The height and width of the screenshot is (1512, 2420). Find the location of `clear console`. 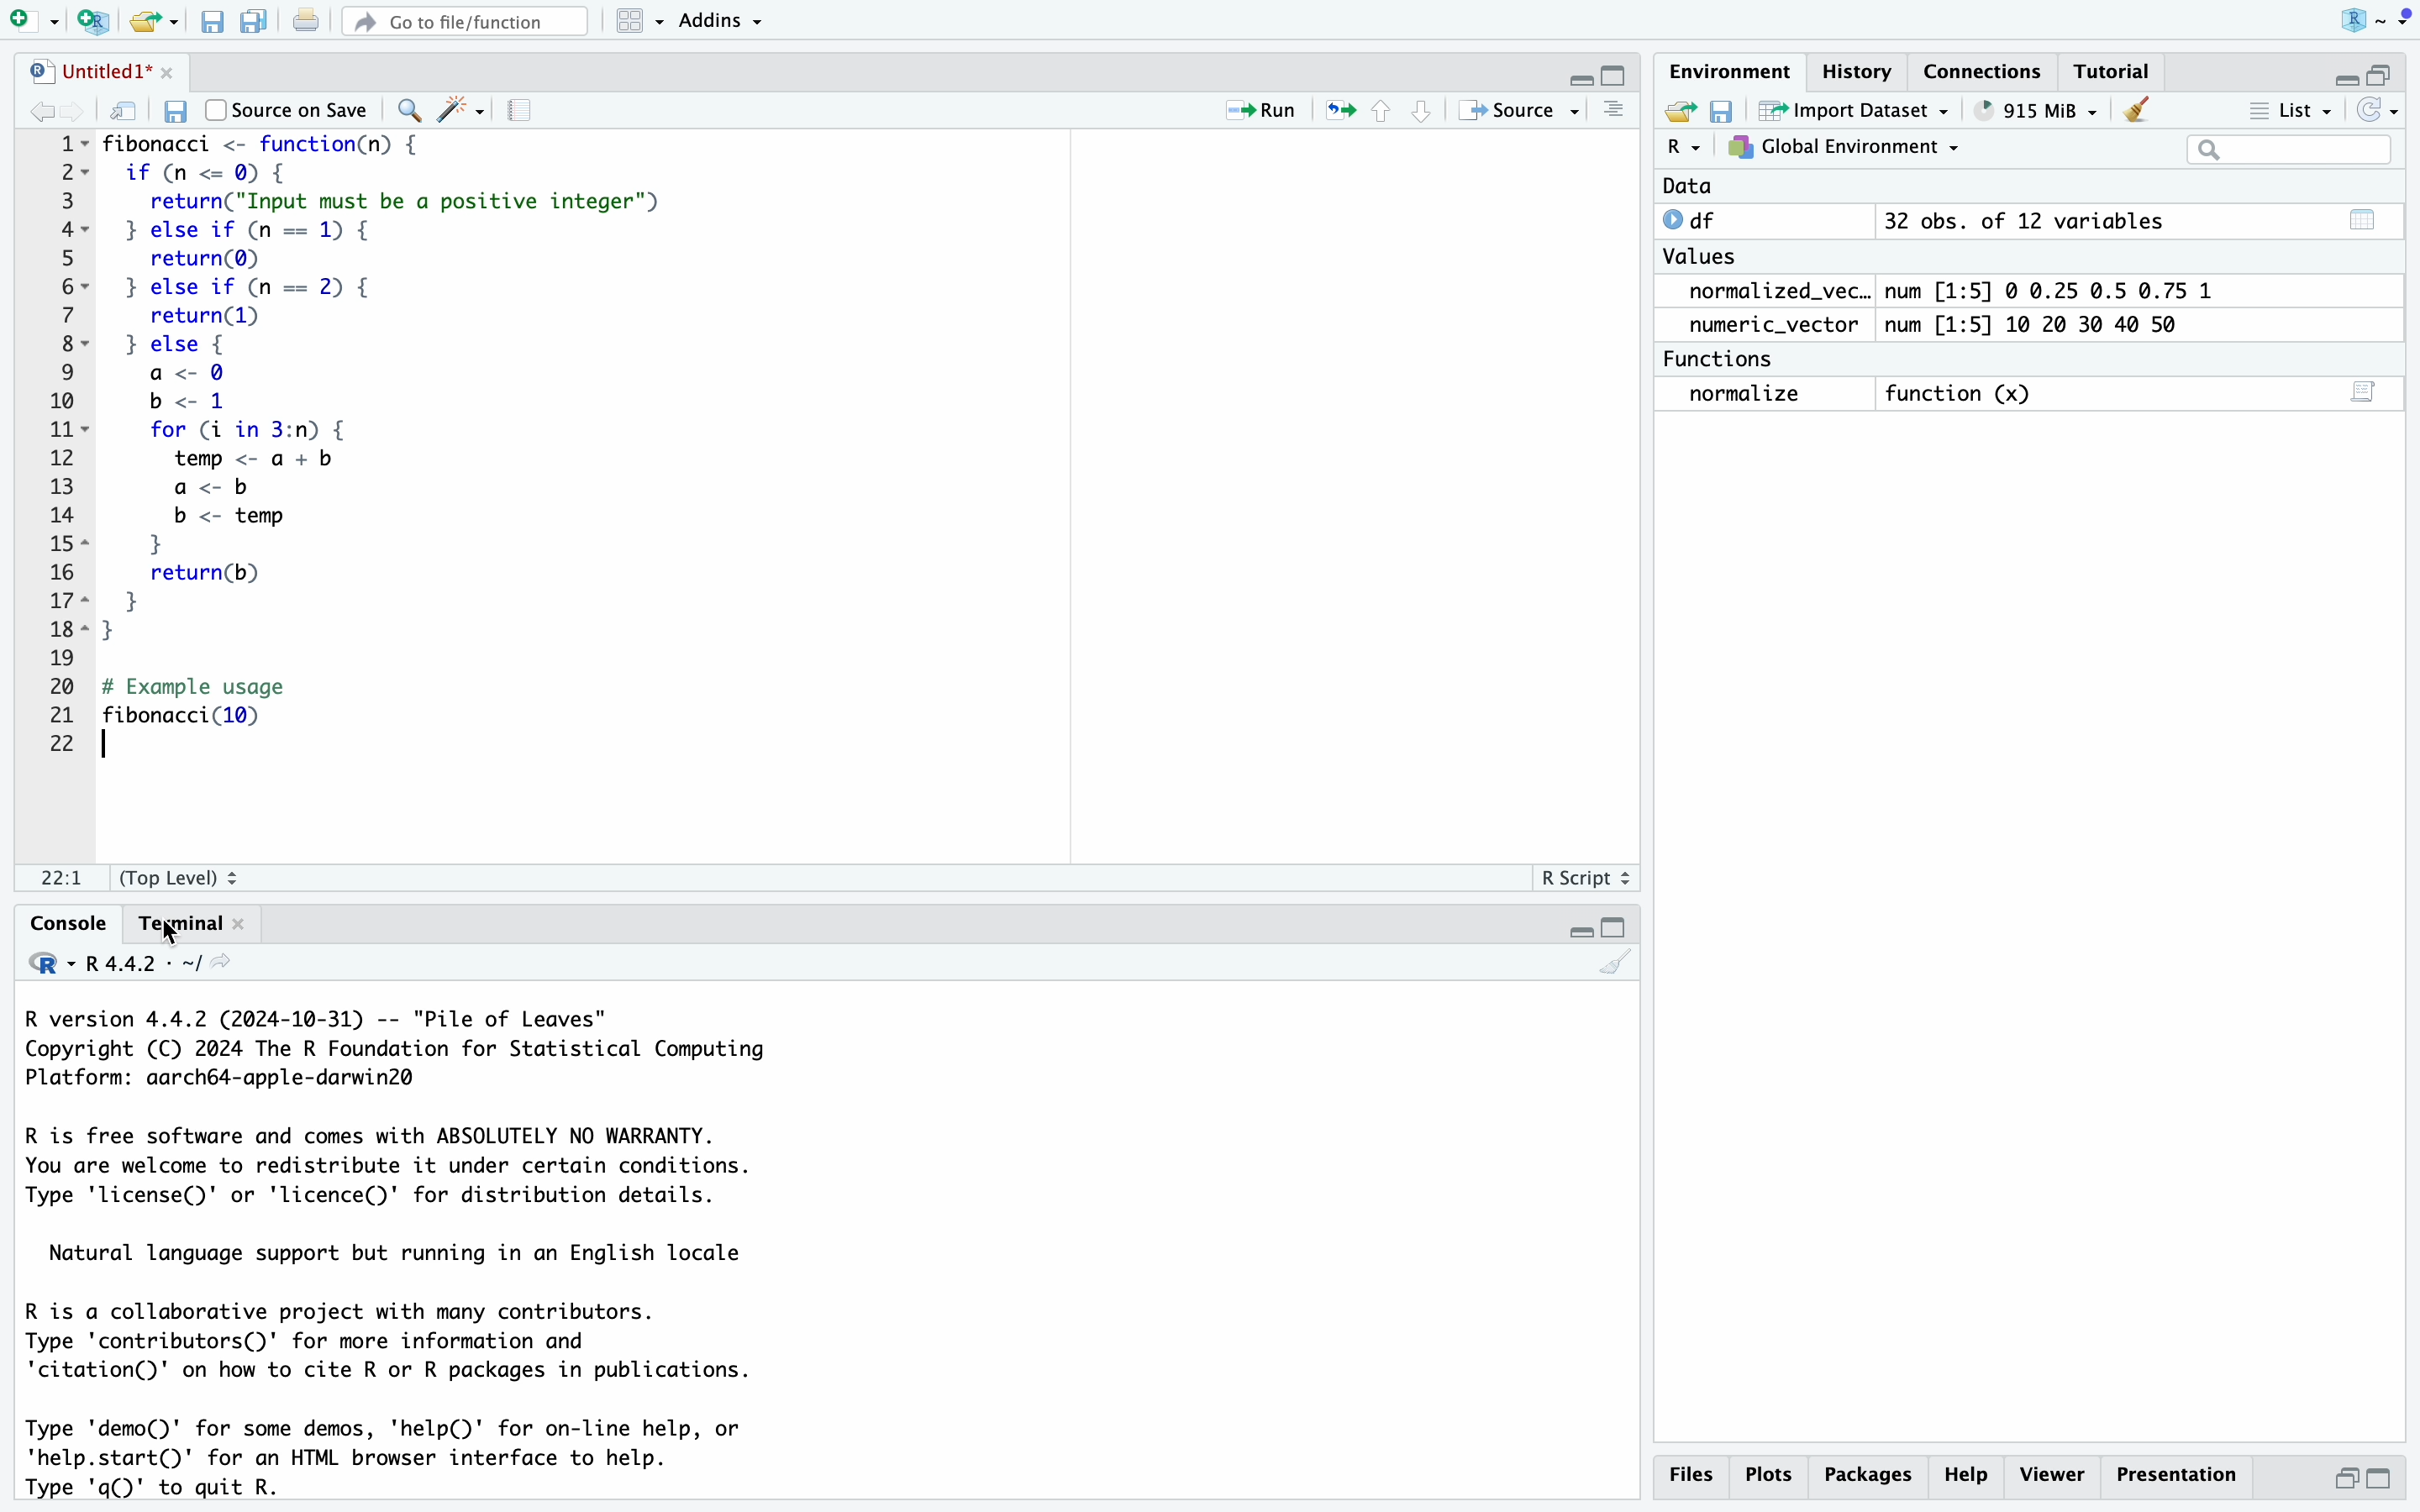

clear console is located at coordinates (1608, 109).